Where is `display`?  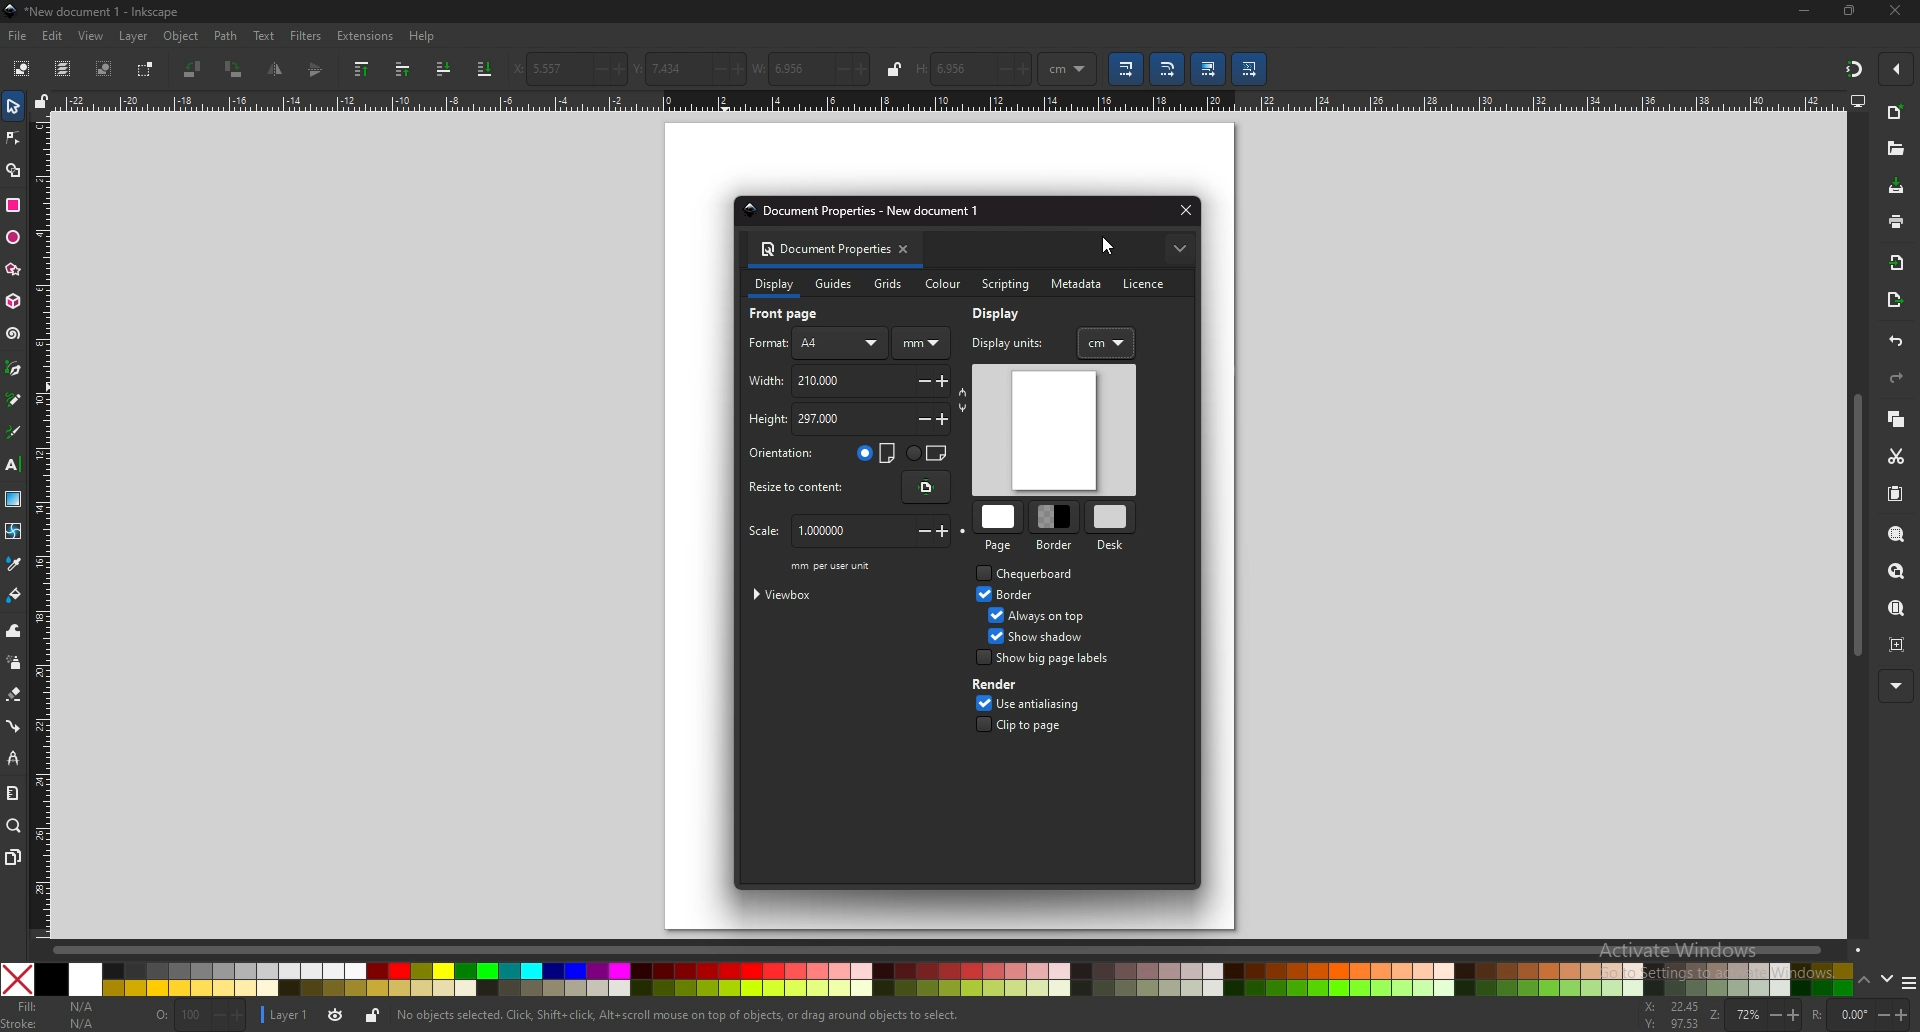 display is located at coordinates (773, 287).